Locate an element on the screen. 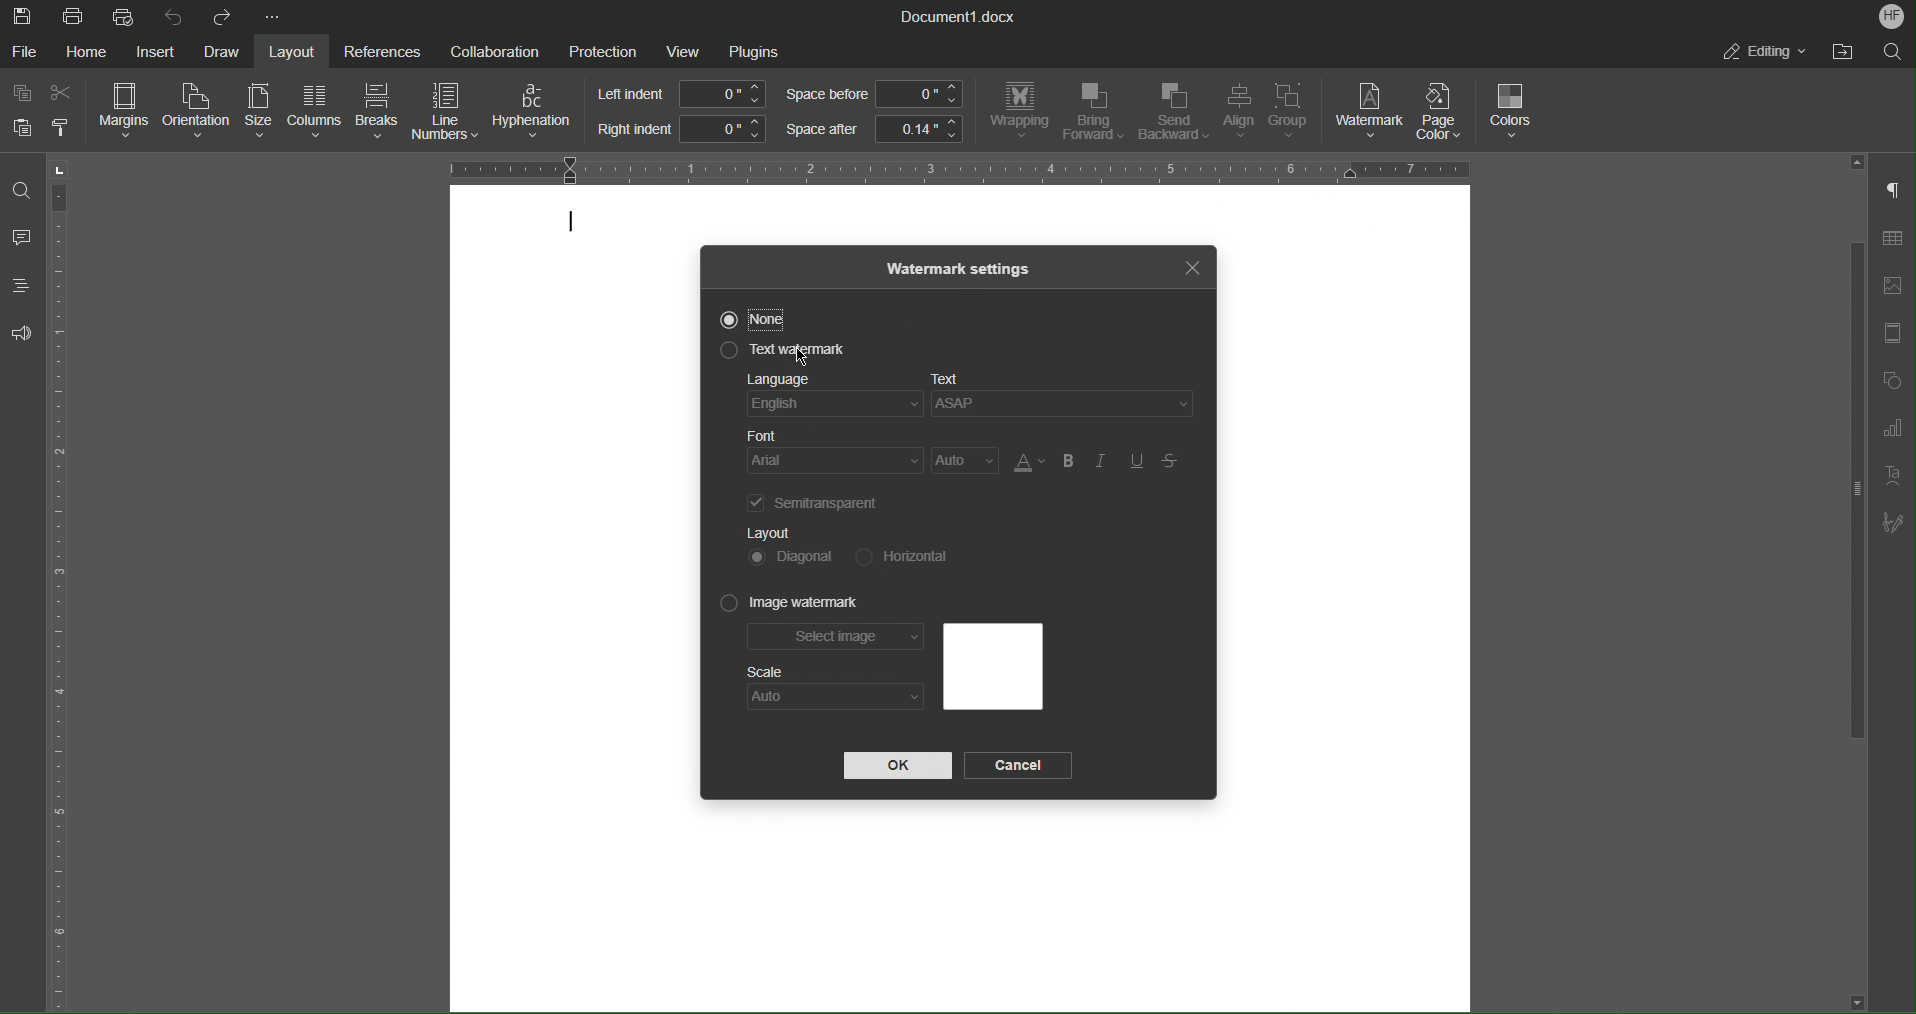 The height and width of the screenshot is (1014, 1916). None is located at coordinates (752, 319).